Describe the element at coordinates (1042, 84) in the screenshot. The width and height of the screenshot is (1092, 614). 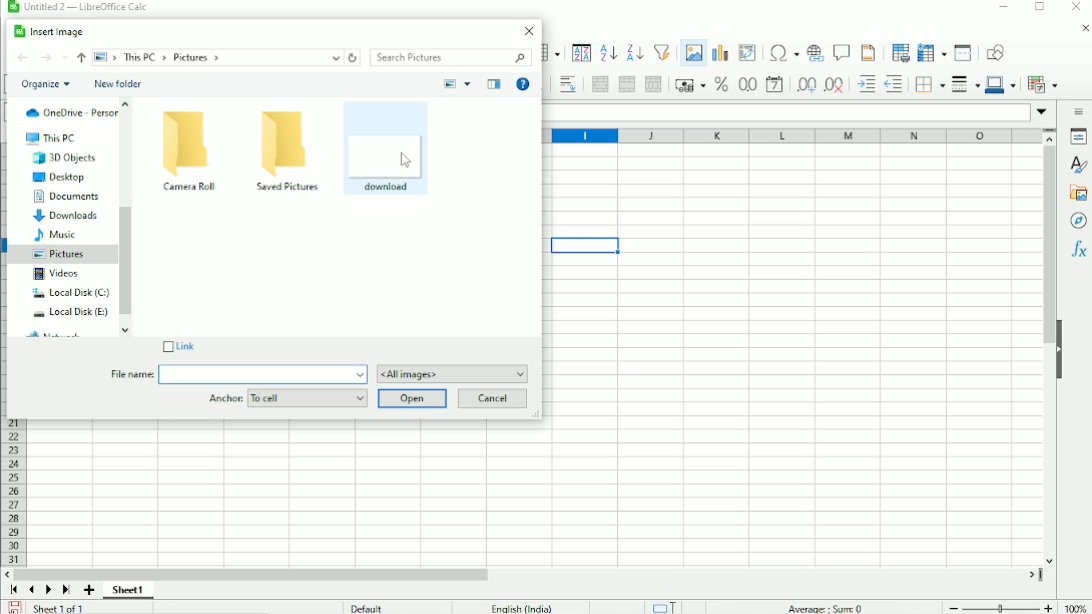
I see `Conditional` at that location.